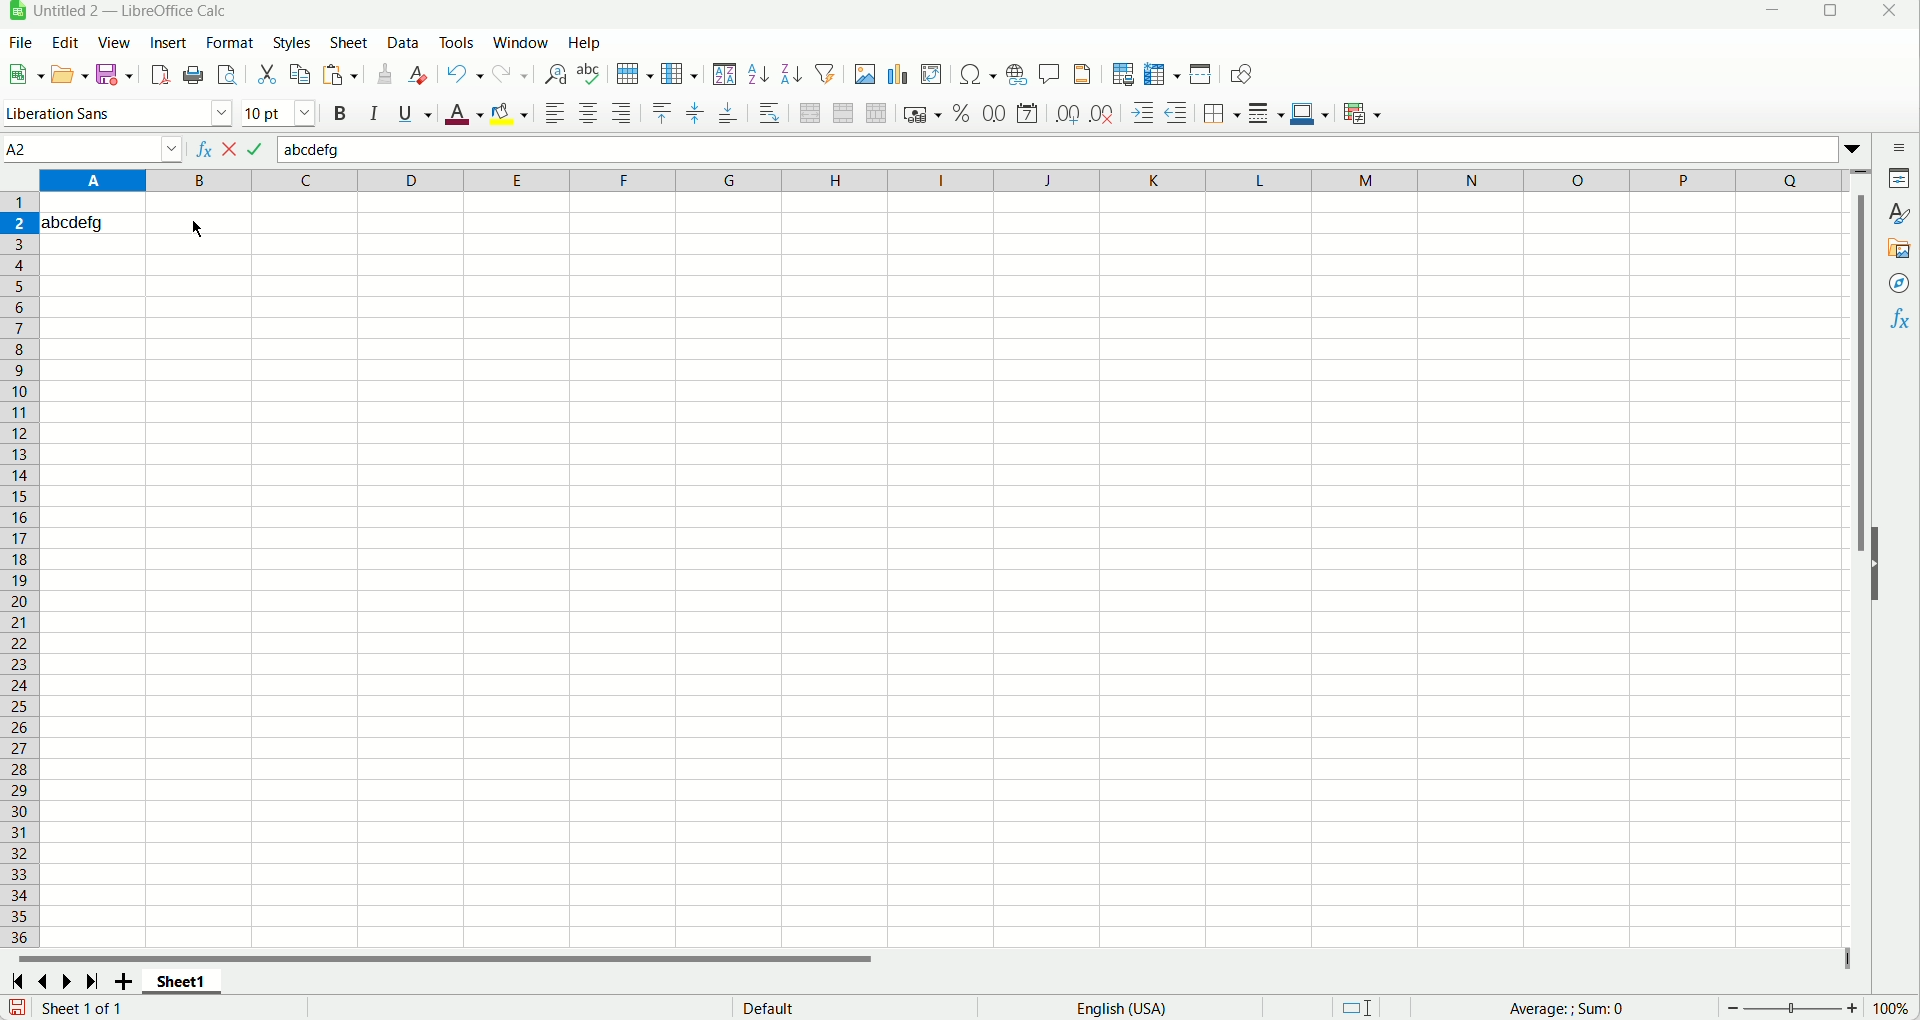  Describe the element at coordinates (1899, 250) in the screenshot. I see `gallery` at that location.